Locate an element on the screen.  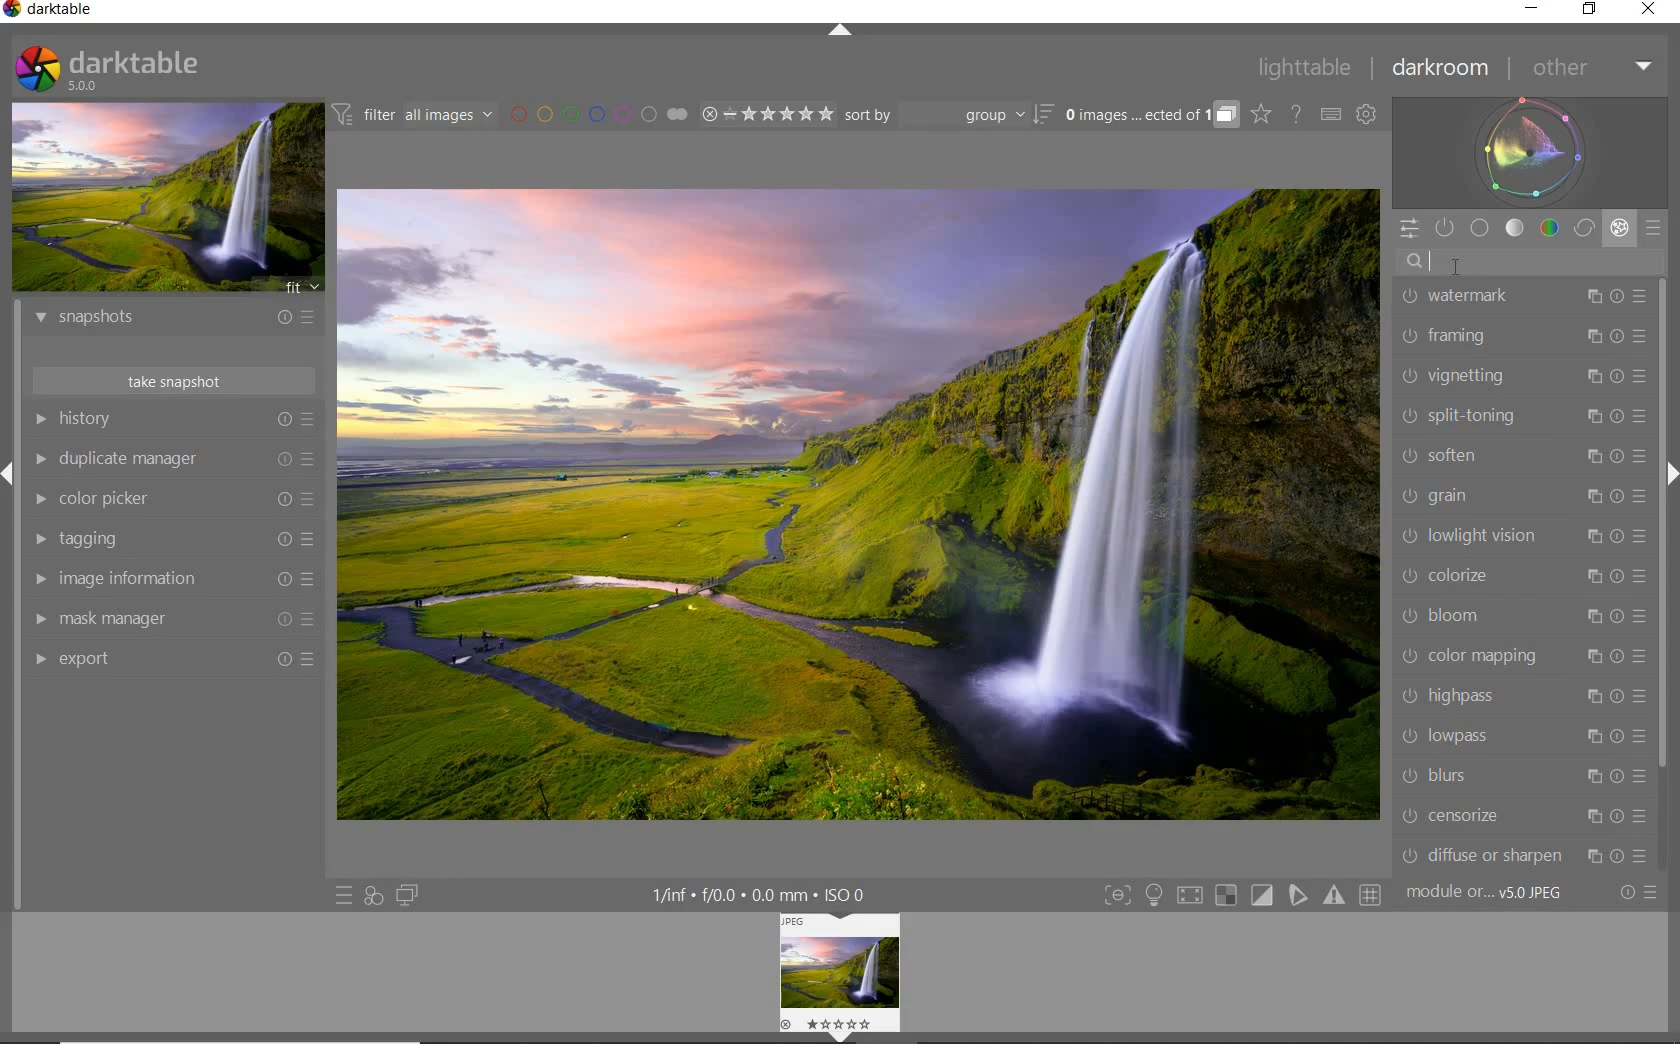
watermark is located at coordinates (1522, 298).